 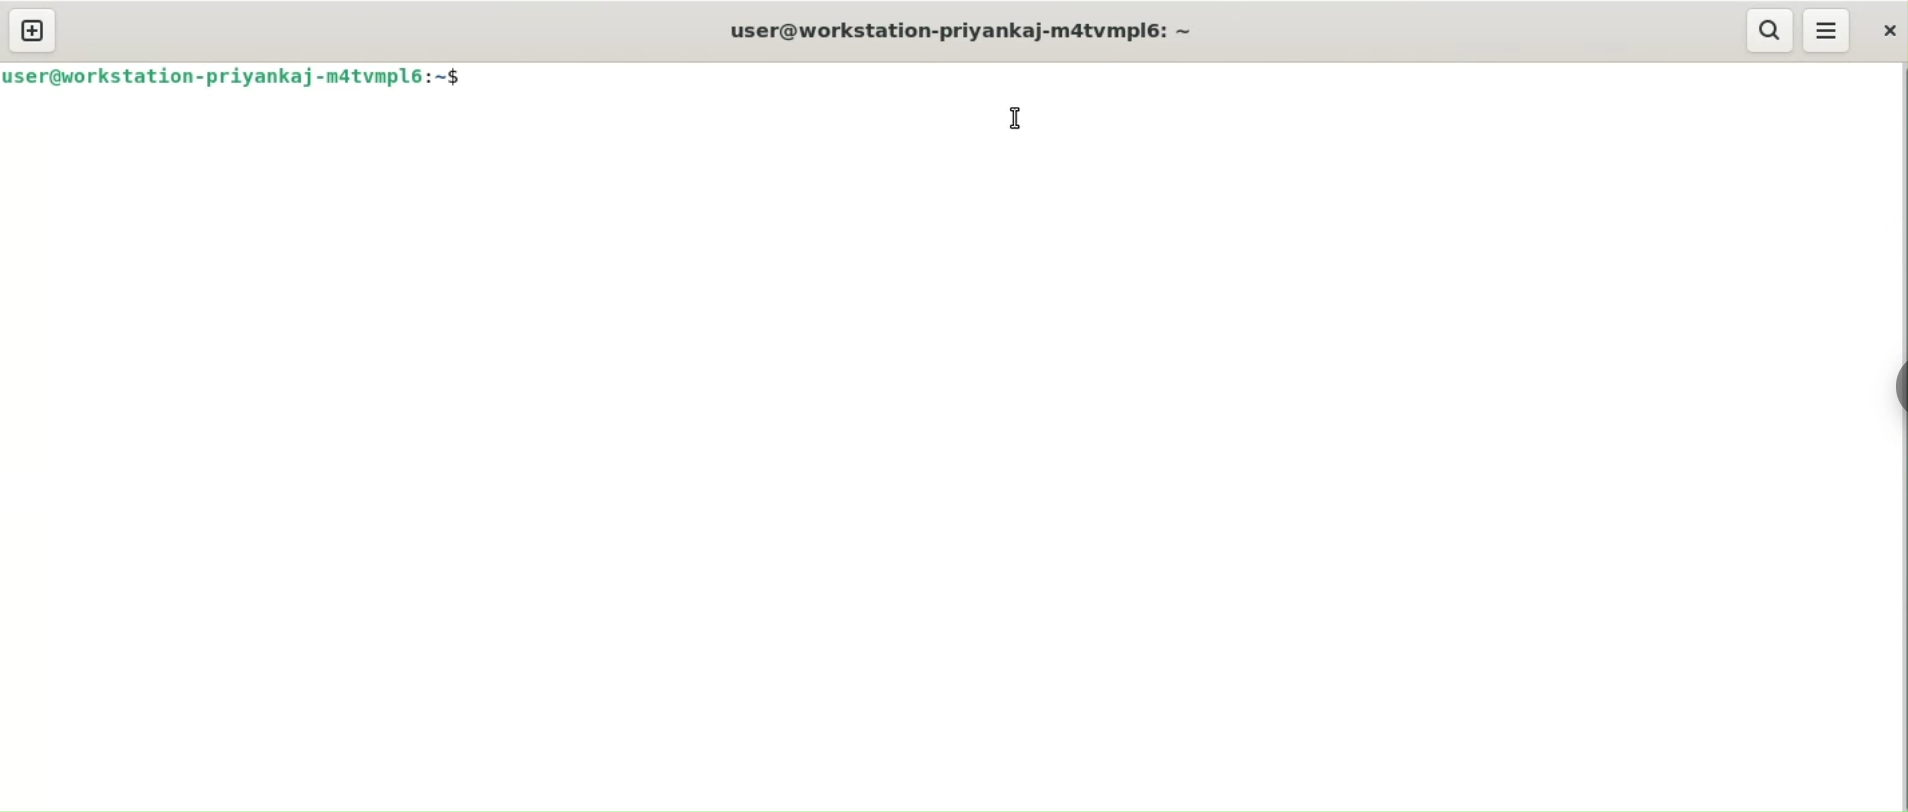 What do you see at coordinates (1885, 30) in the screenshot?
I see `close` at bounding box center [1885, 30].